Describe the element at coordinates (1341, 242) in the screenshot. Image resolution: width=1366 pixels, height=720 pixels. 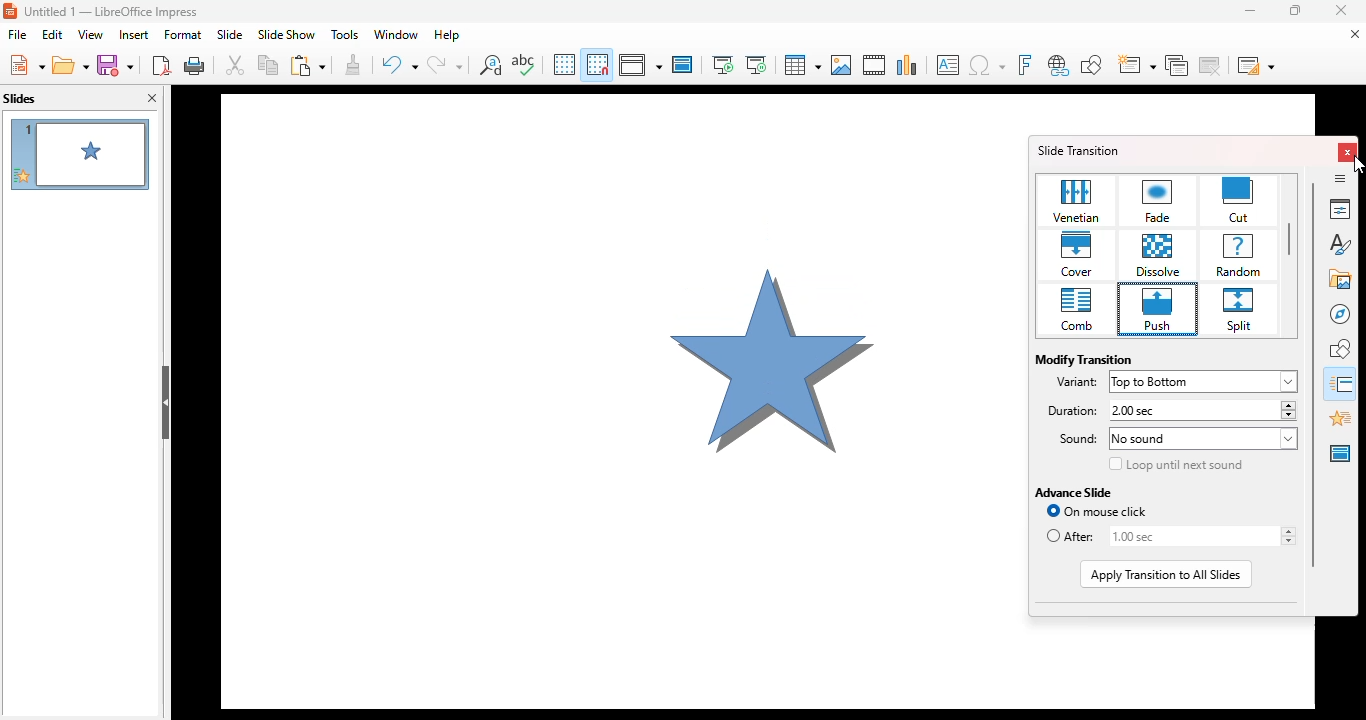
I see `styles` at that location.